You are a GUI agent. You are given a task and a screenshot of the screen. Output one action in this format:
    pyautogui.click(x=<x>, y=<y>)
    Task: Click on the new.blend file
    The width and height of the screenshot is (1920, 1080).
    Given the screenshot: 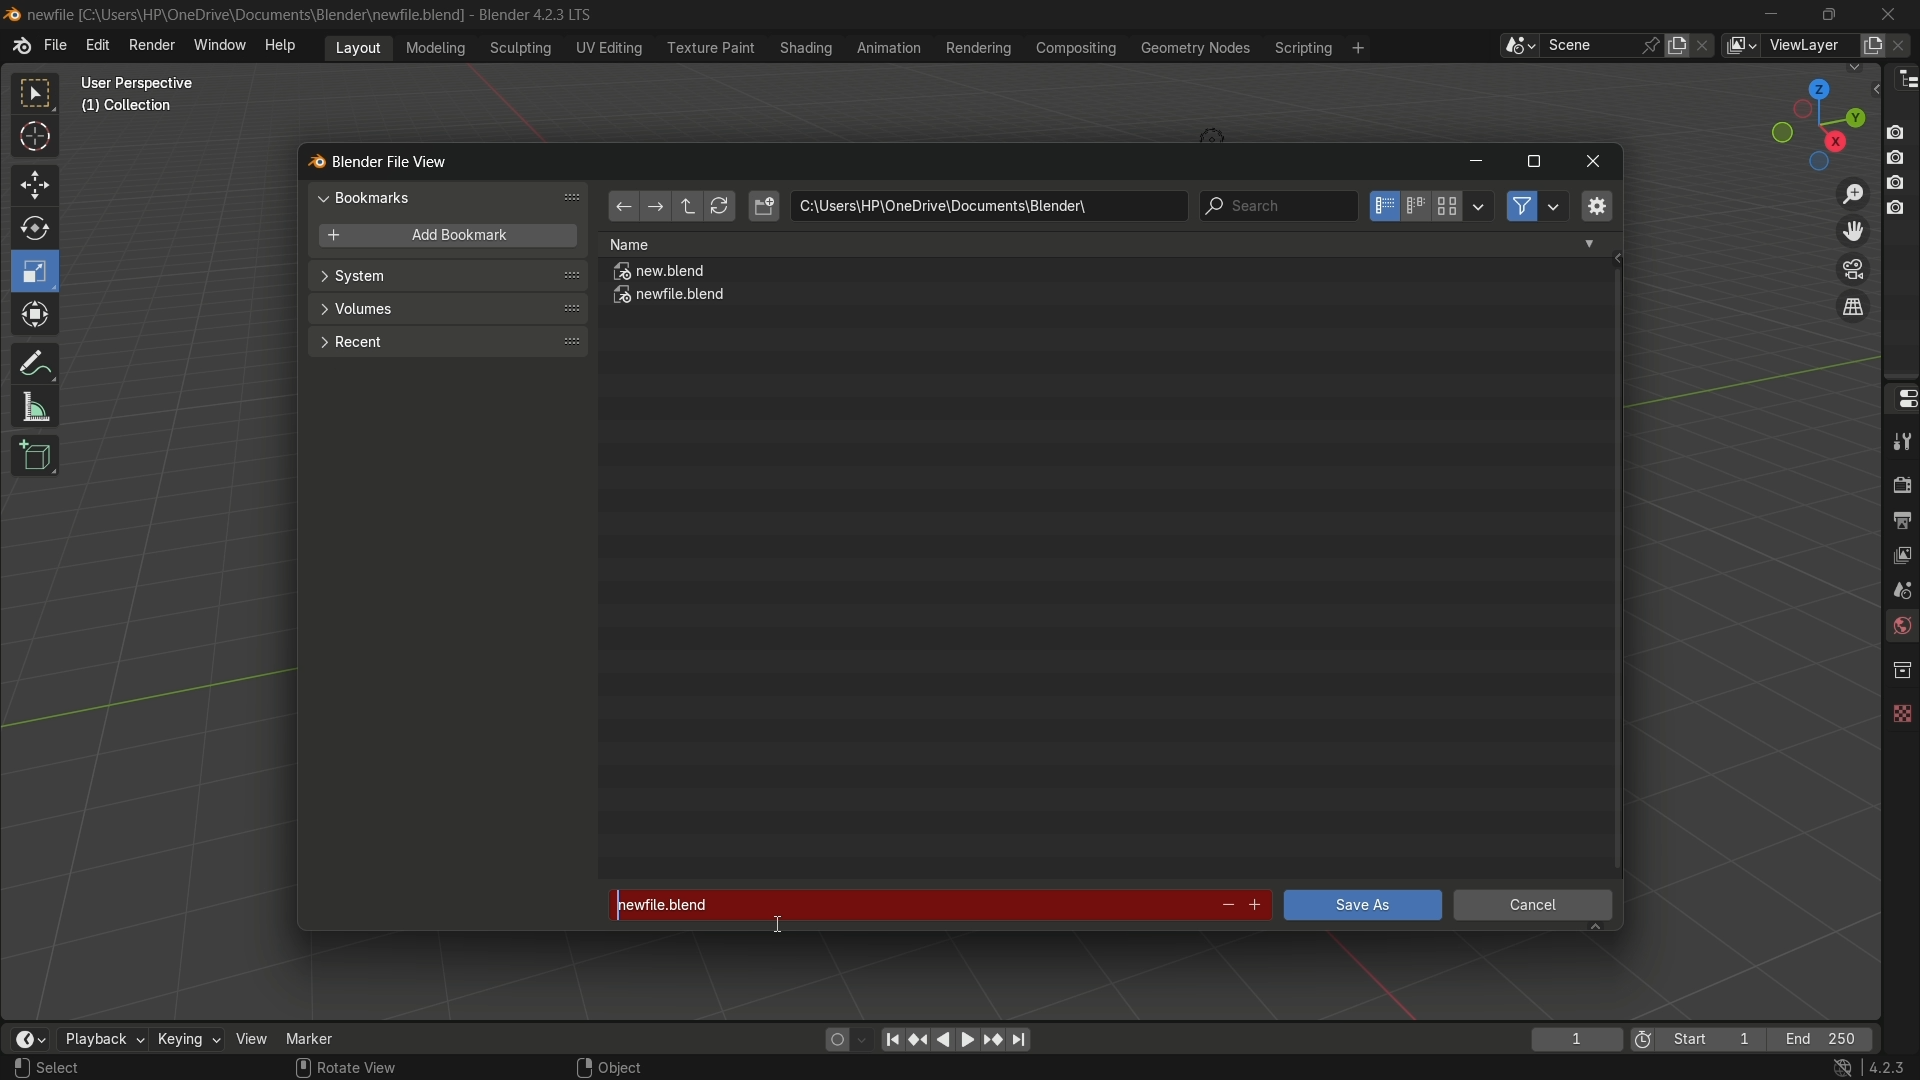 What is the action you would take?
    pyautogui.click(x=661, y=274)
    